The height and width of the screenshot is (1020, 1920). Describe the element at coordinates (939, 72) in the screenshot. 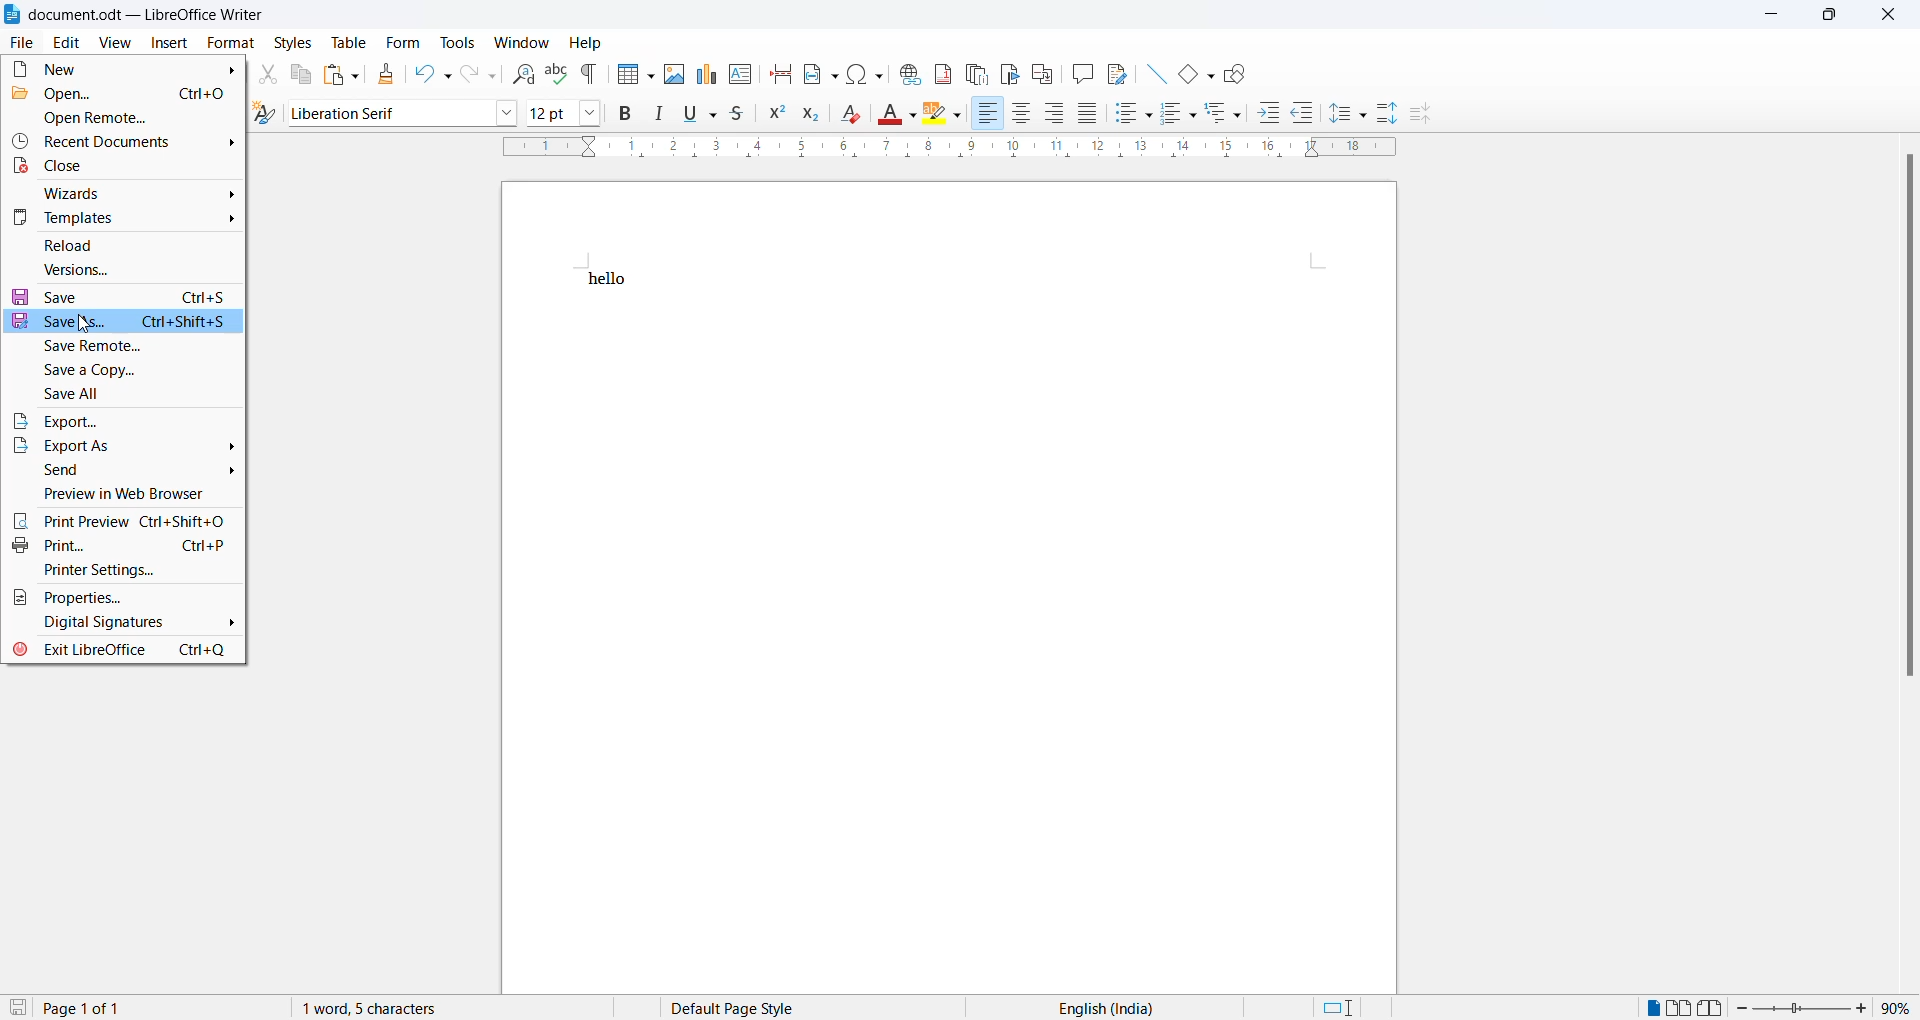

I see `Insert footnote` at that location.